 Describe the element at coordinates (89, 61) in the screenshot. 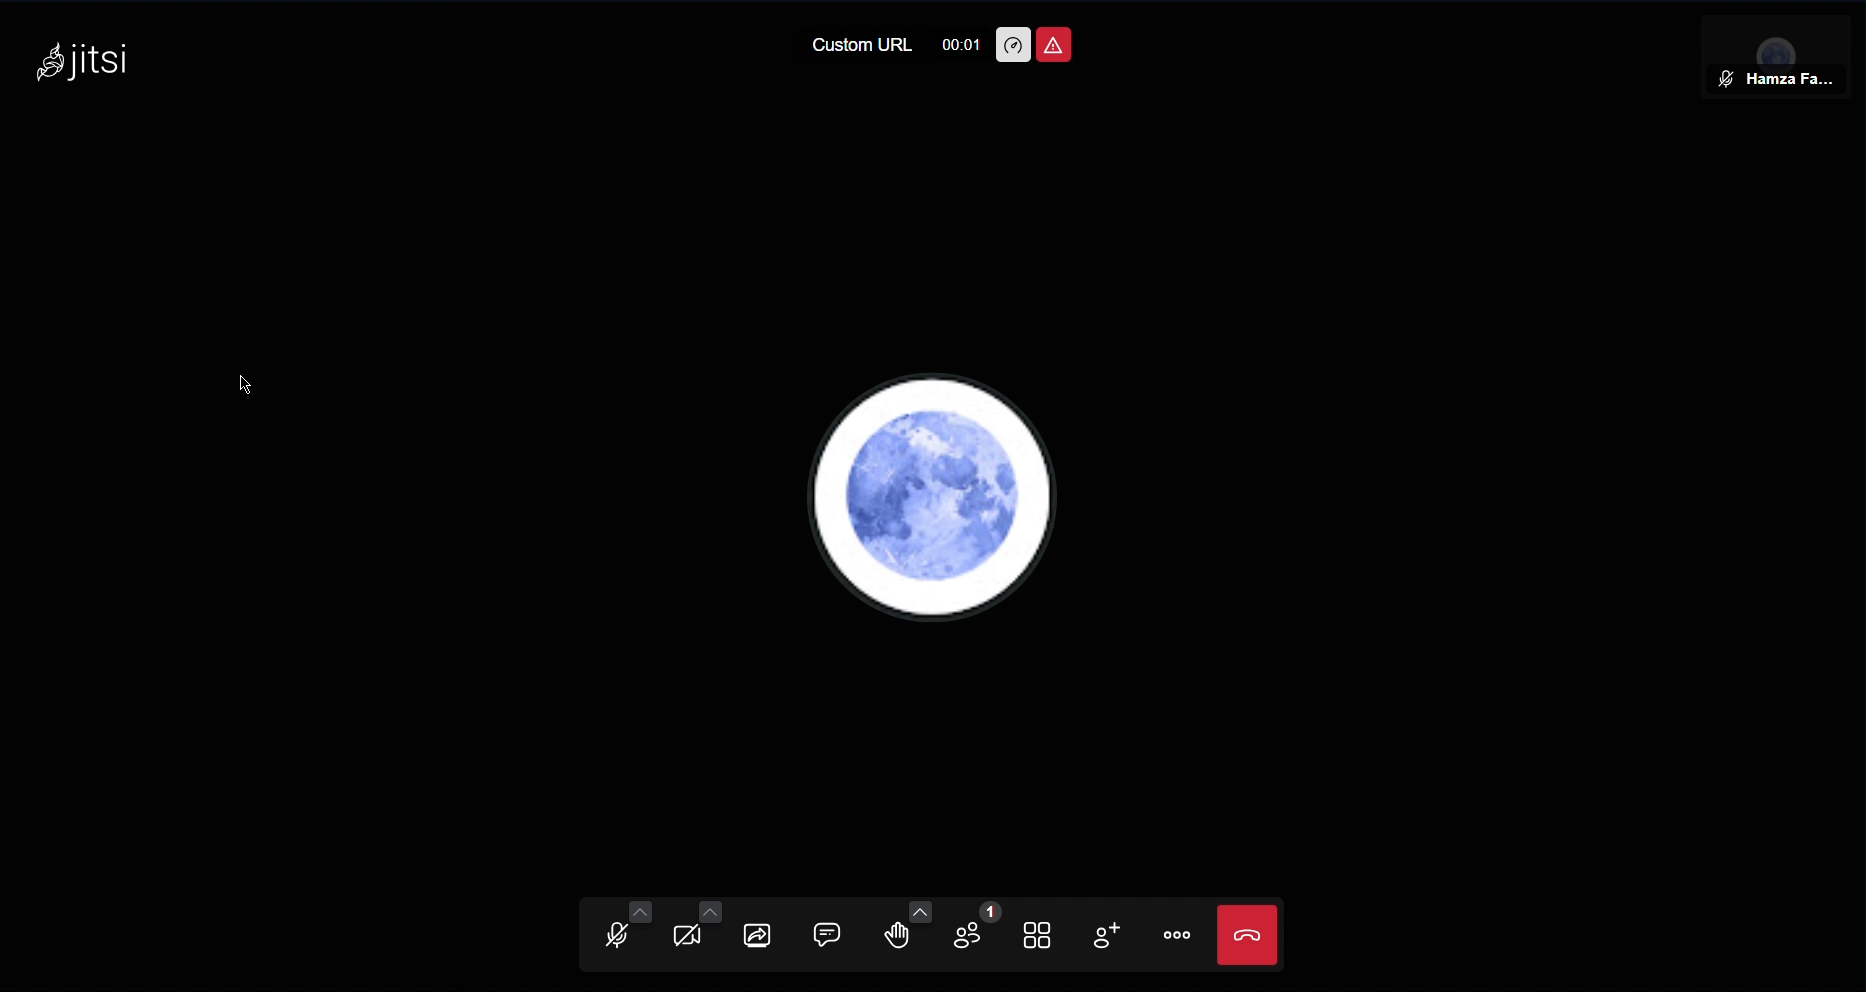

I see `Jitsi` at that location.